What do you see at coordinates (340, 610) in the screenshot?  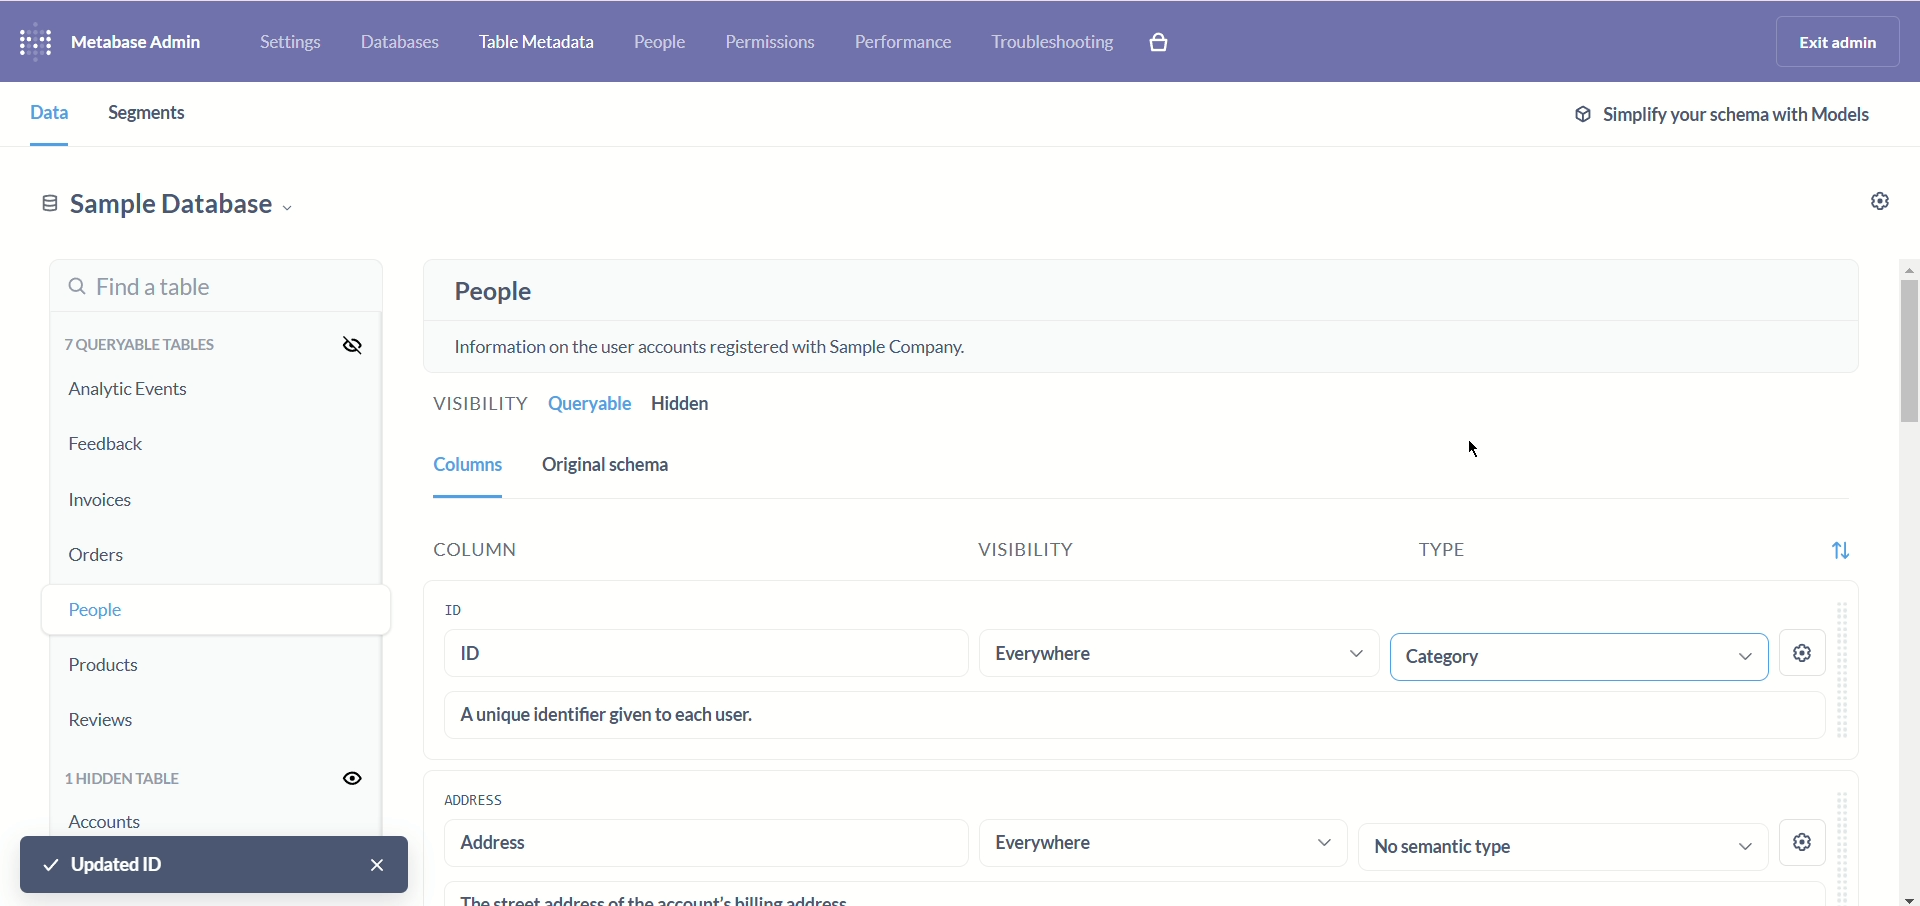 I see `Hide` at bounding box center [340, 610].